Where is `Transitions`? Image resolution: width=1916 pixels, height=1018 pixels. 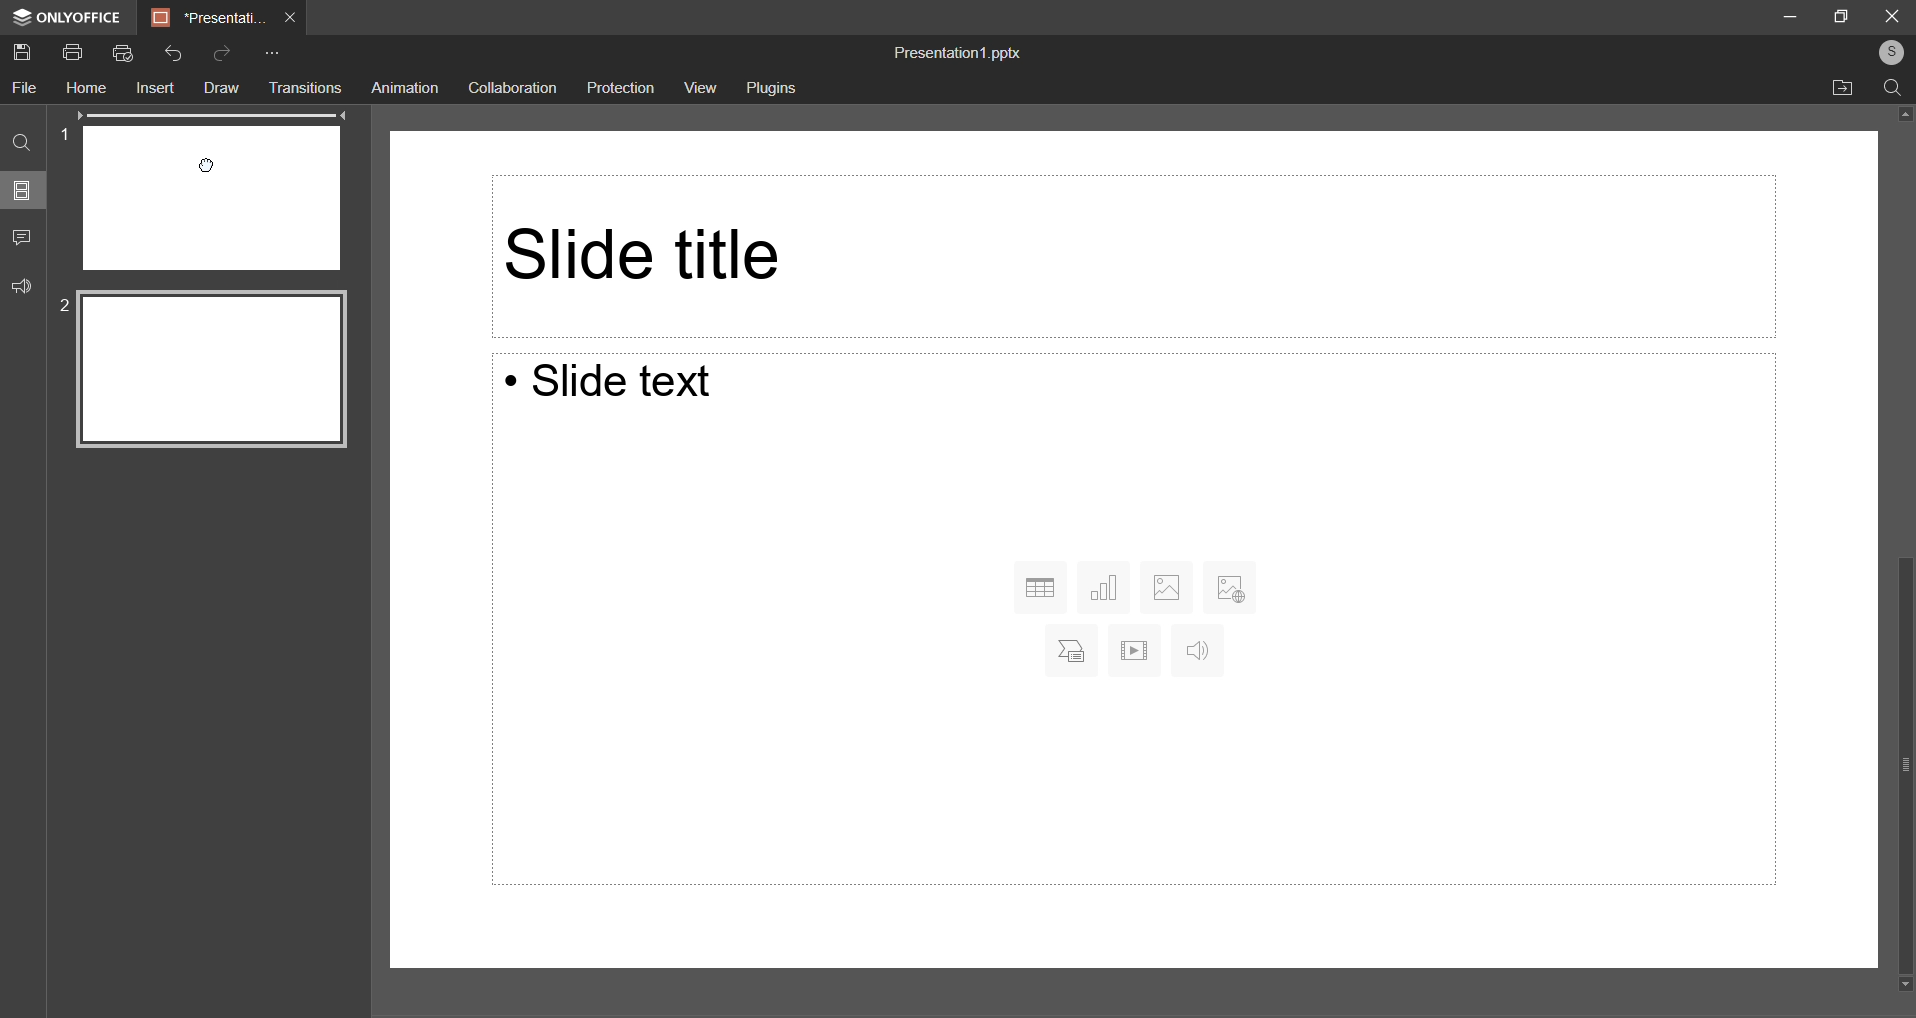
Transitions is located at coordinates (304, 88).